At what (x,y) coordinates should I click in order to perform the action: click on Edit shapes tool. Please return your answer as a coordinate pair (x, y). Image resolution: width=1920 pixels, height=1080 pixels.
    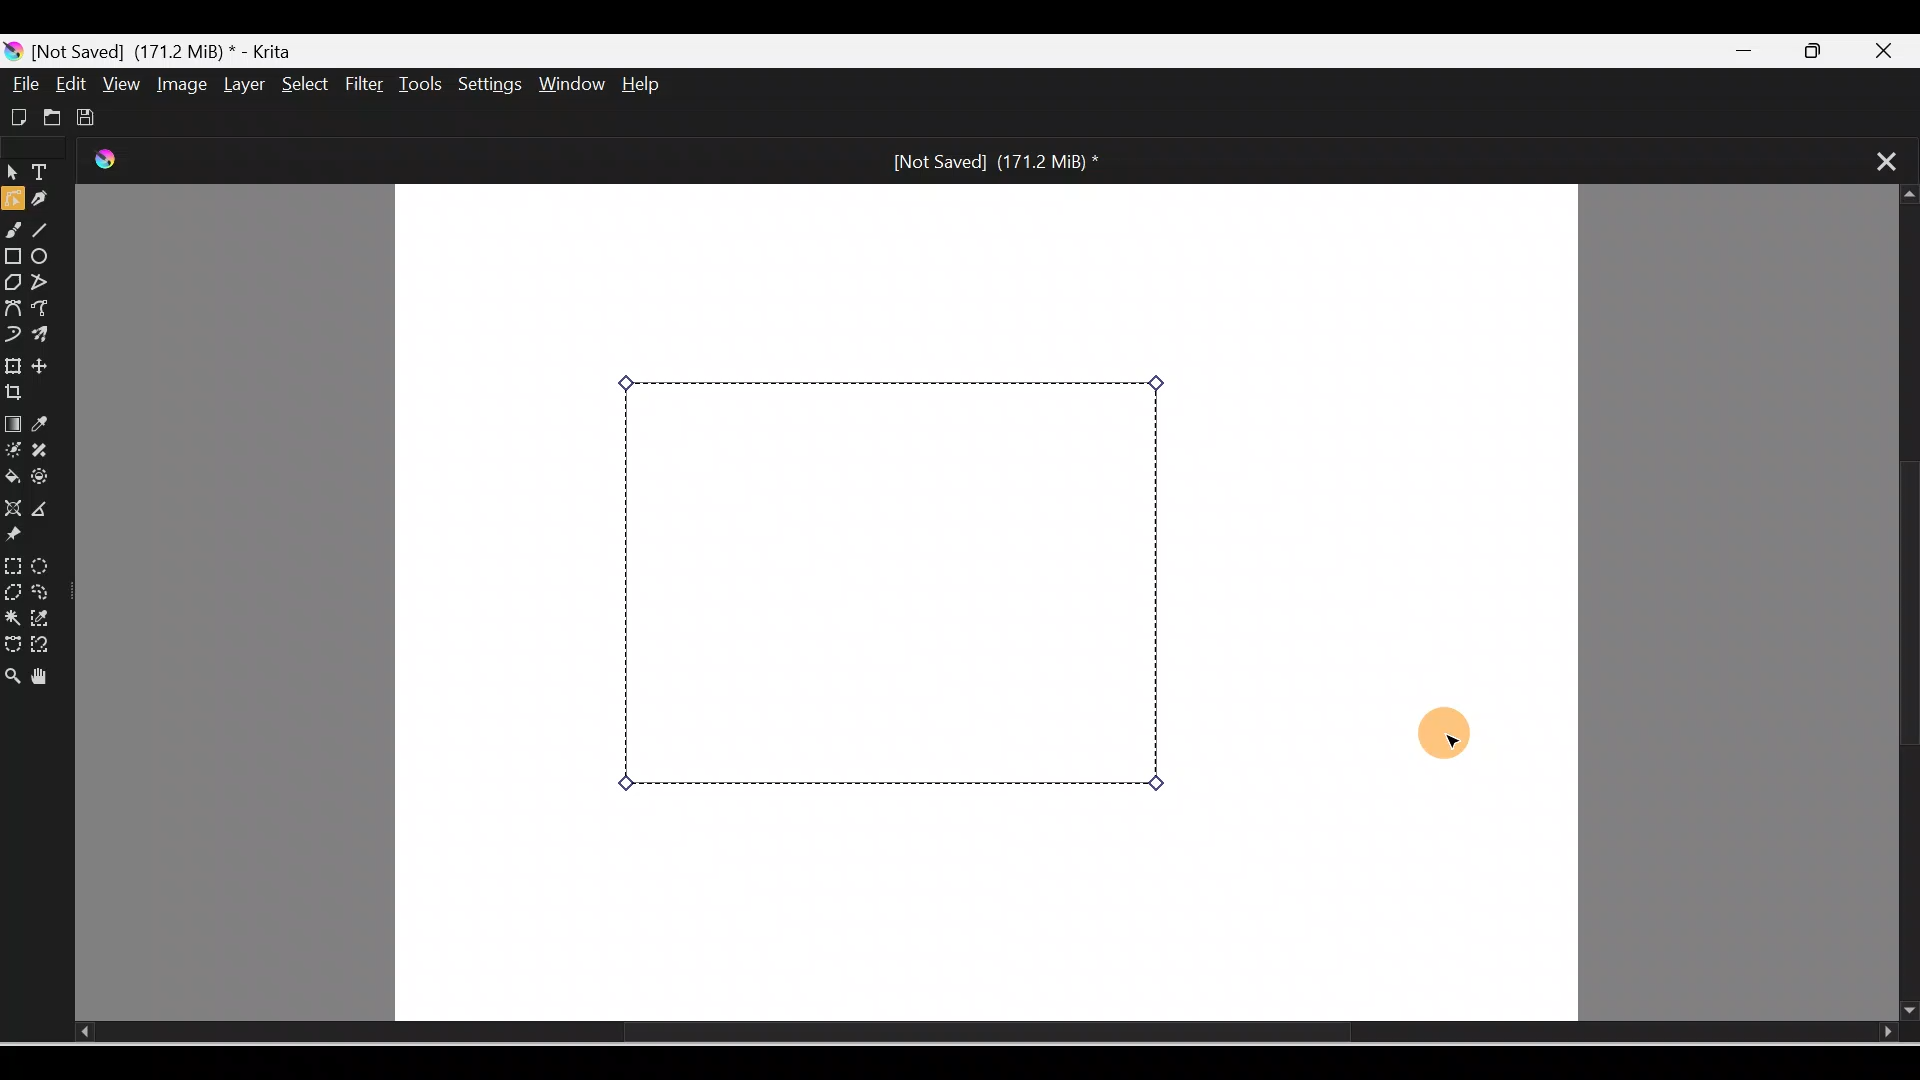
    Looking at the image, I should click on (12, 202).